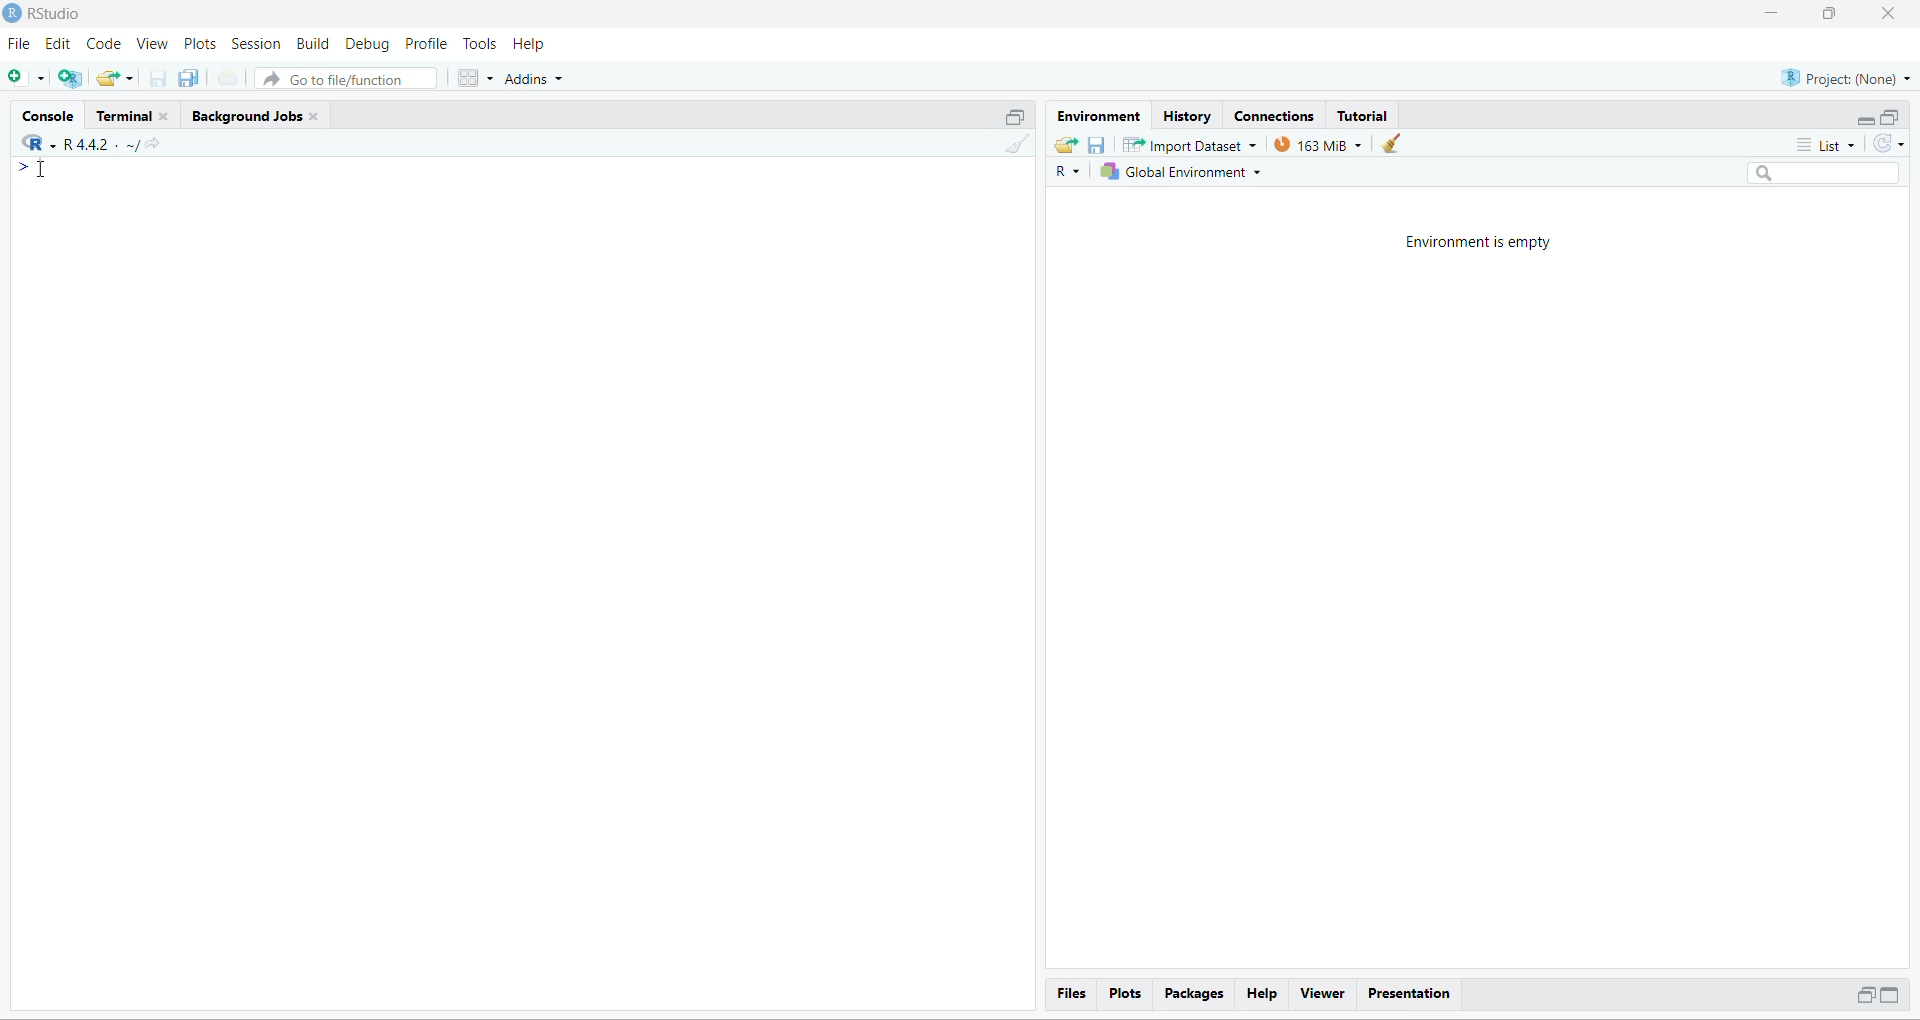 The height and width of the screenshot is (1020, 1920). I want to click on 163 MB, so click(1318, 145).